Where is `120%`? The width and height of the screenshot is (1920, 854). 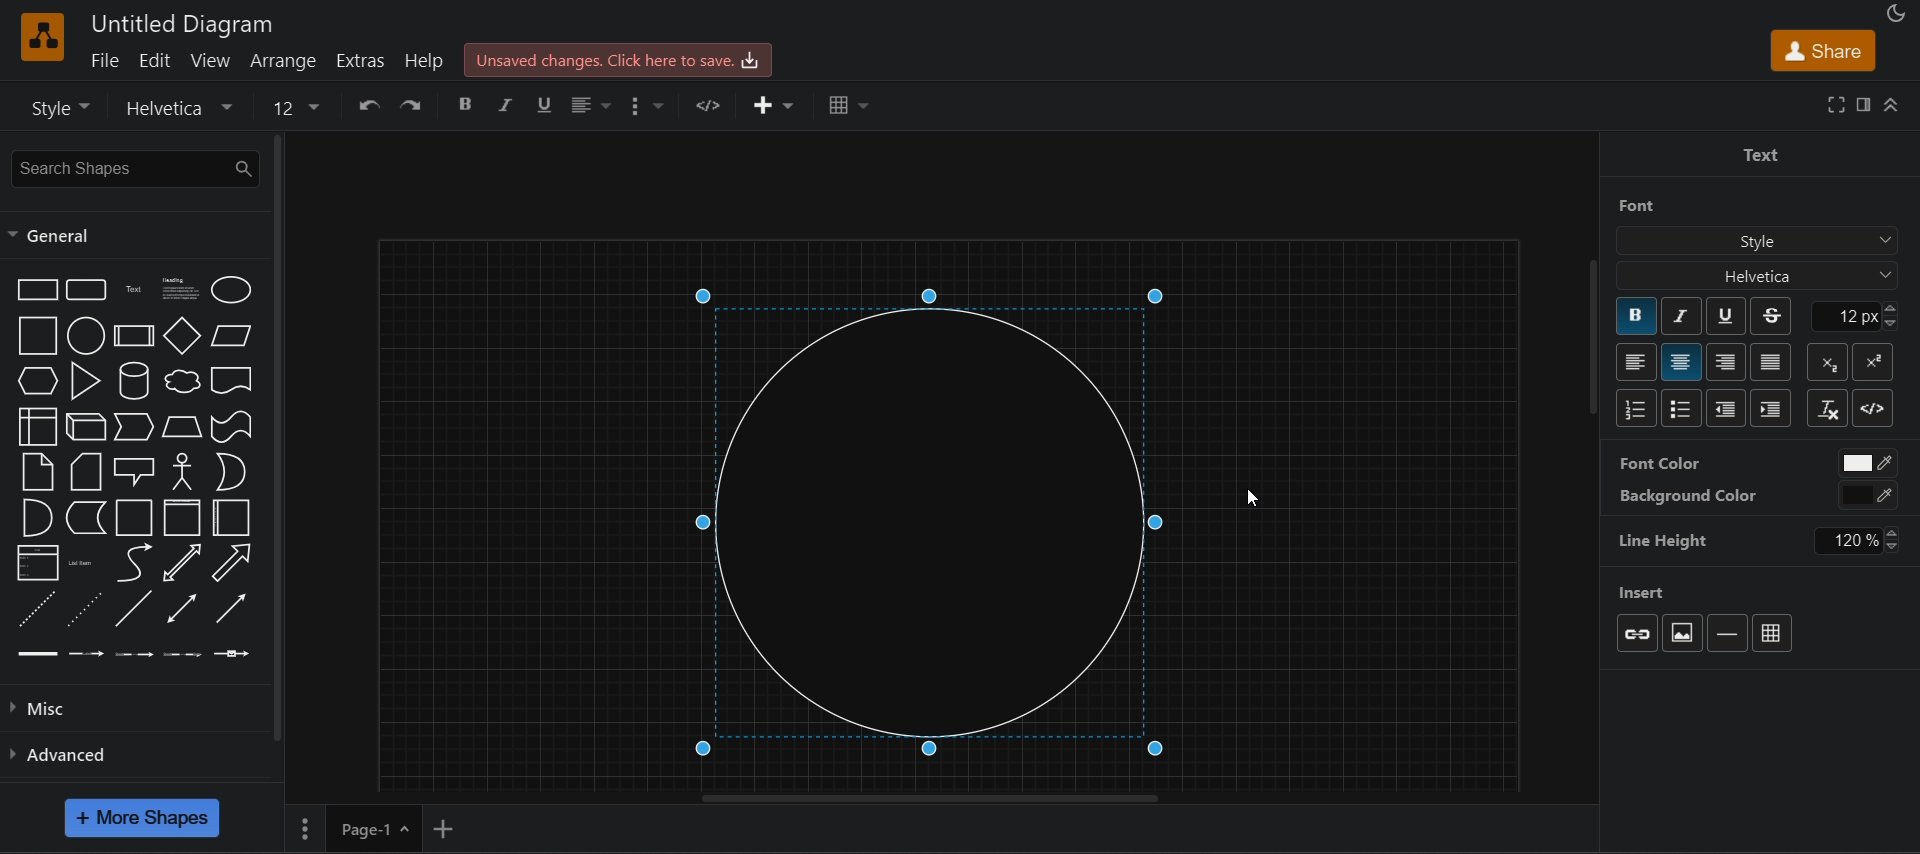
120% is located at coordinates (1865, 539).